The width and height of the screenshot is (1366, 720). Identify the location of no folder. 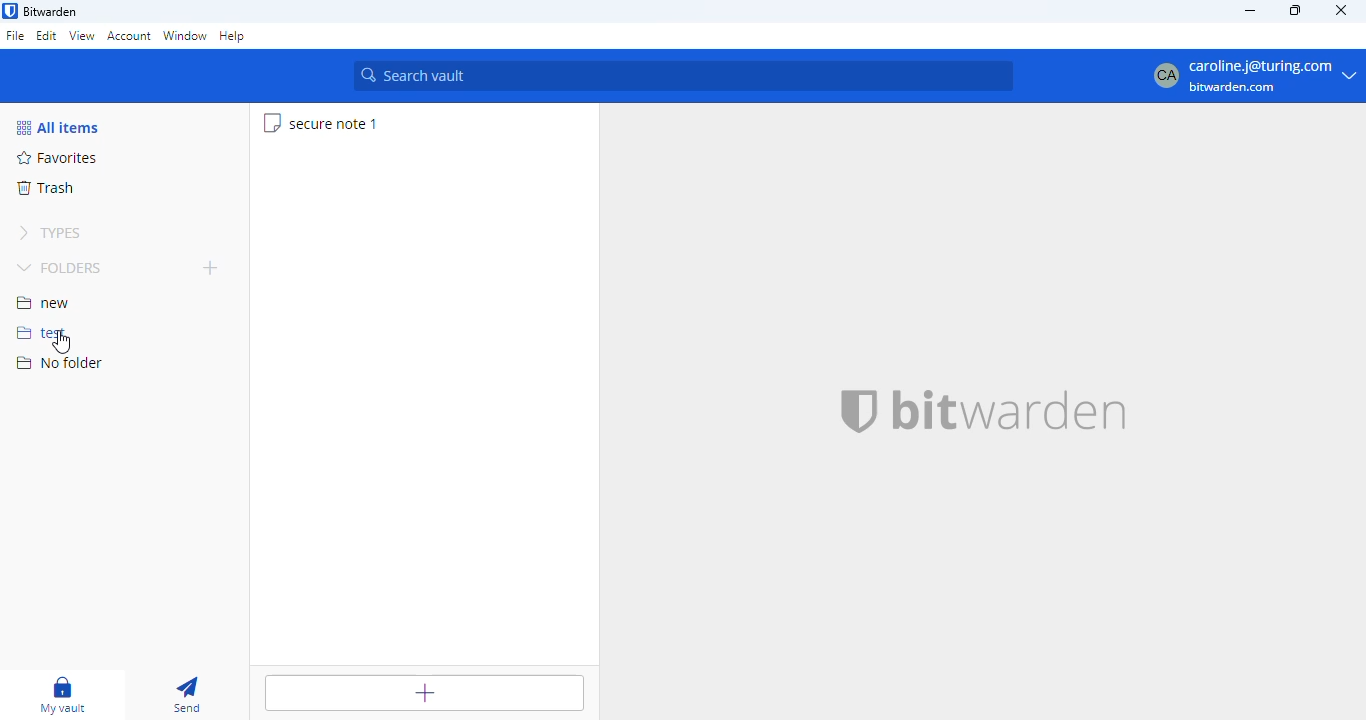
(60, 364).